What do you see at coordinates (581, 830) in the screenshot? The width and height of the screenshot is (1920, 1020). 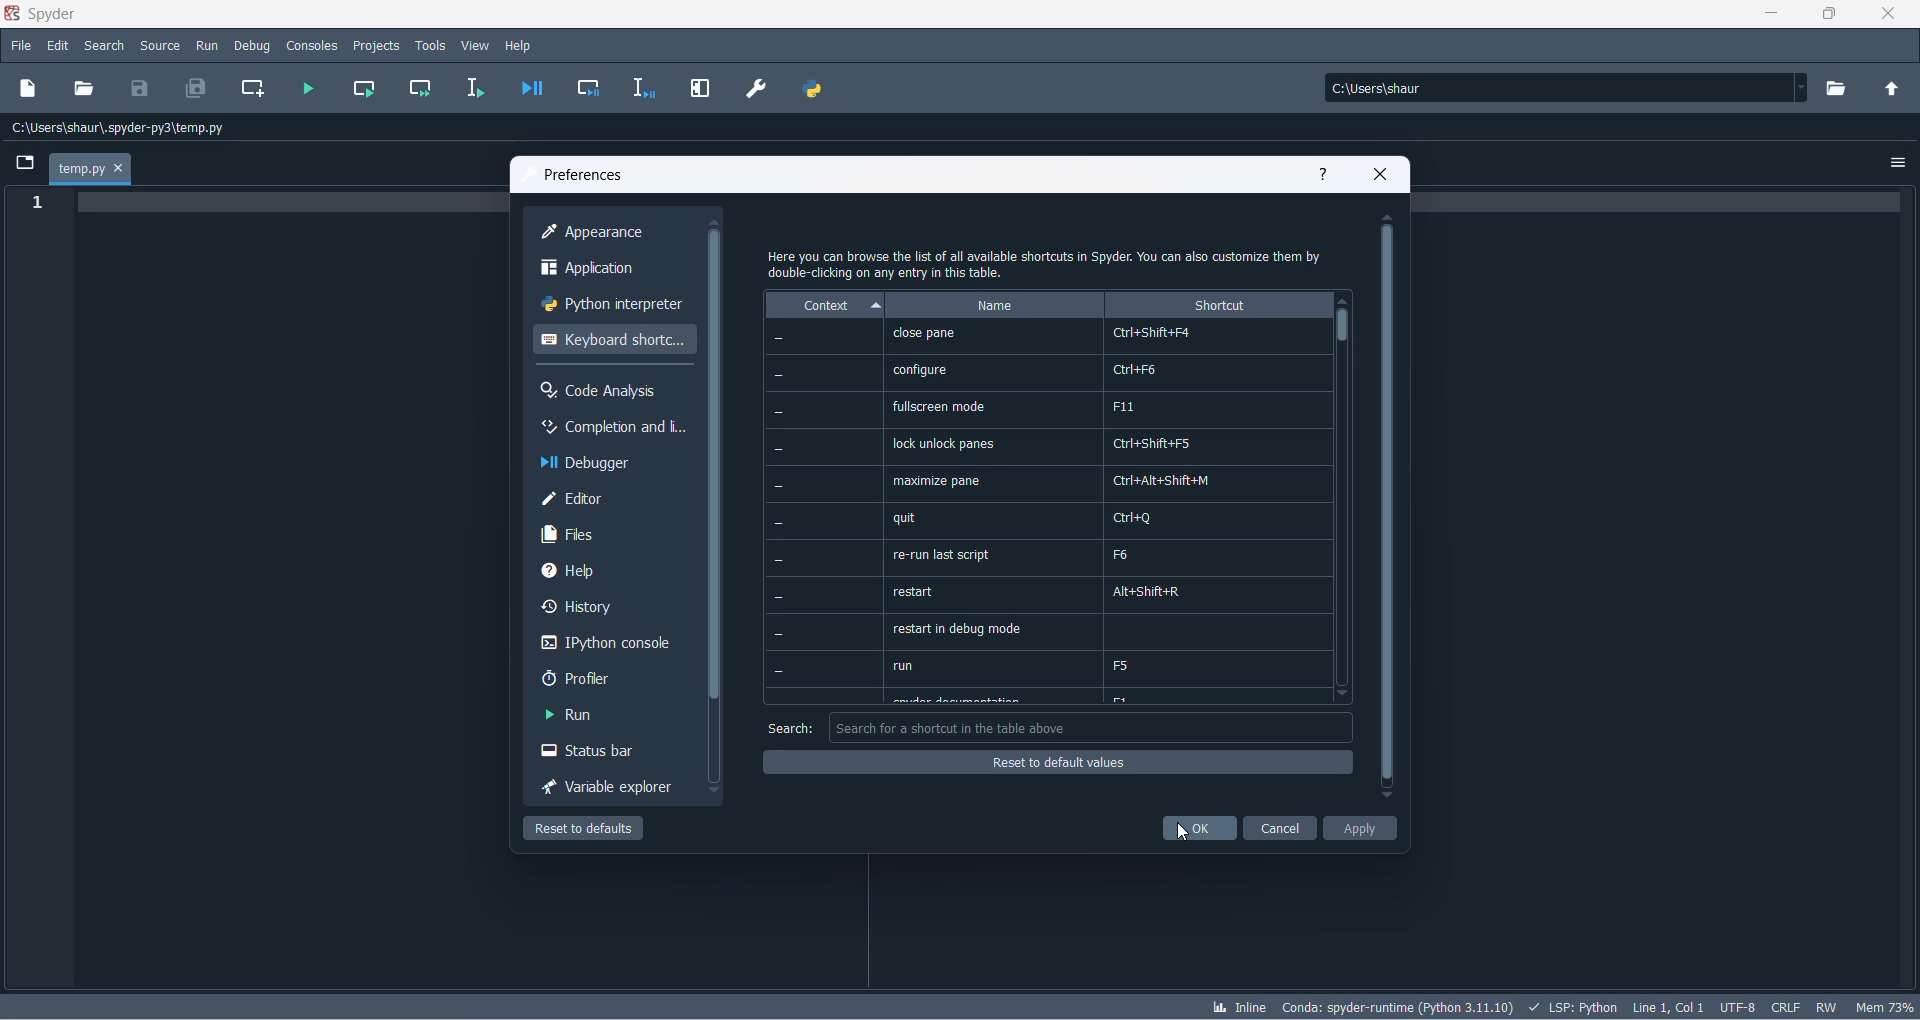 I see `reset to defaul` at bounding box center [581, 830].